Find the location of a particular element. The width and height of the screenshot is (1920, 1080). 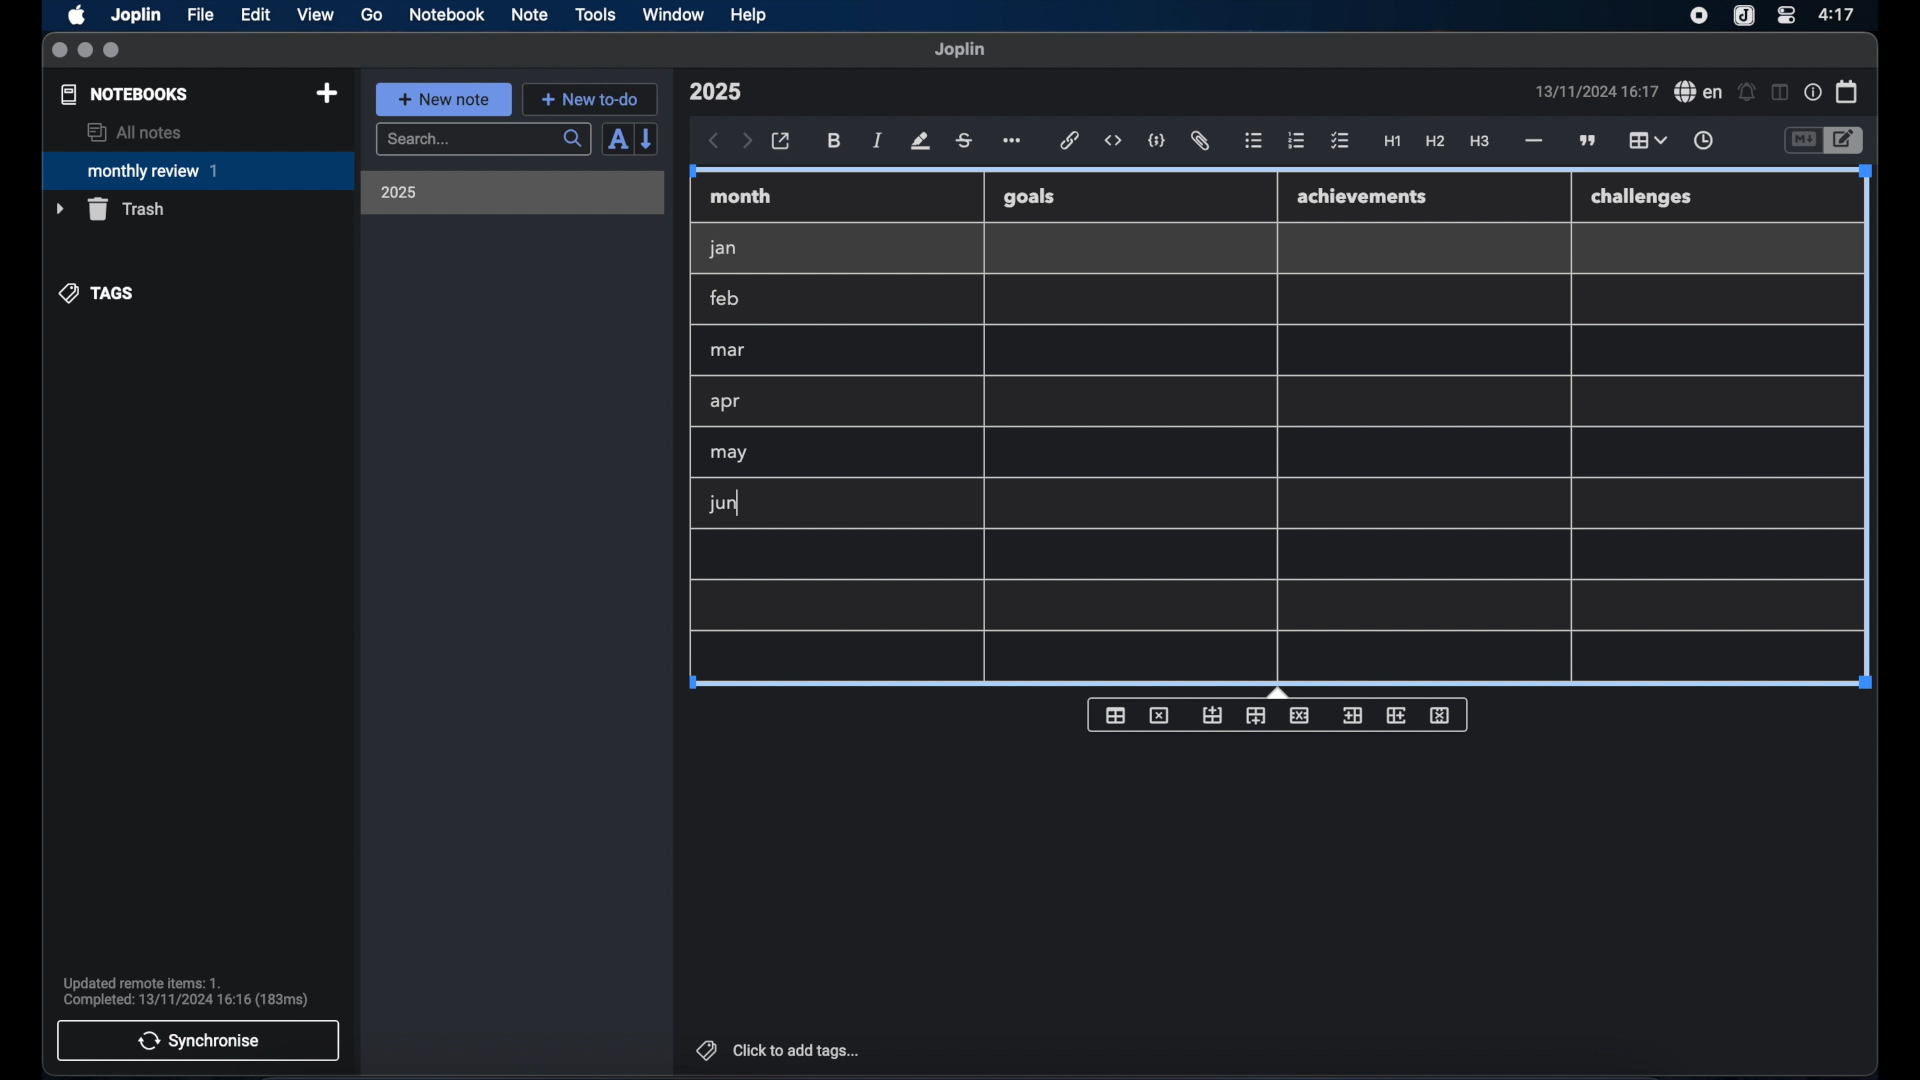

check  list is located at coordinates (1340, 142).